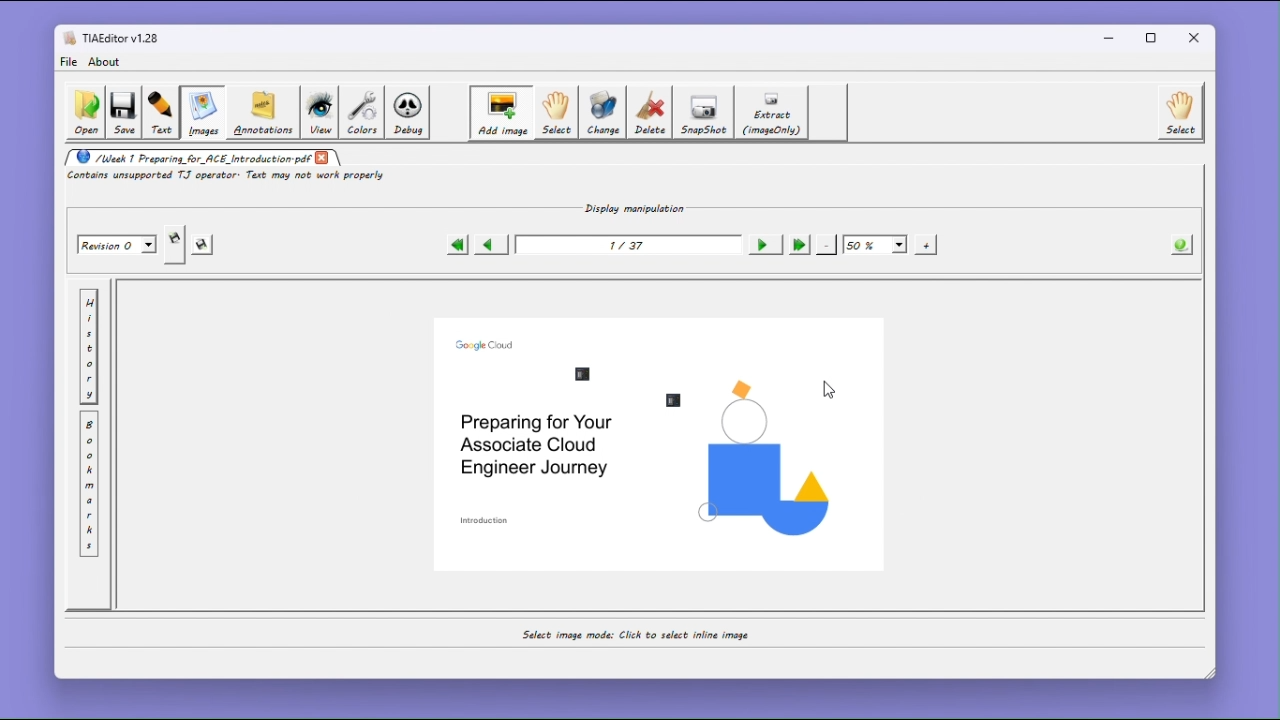 Image resolution: width=1280 pixels, height=720 pixels. I want to click on TIAEditor v1.28, so click(111, 37).